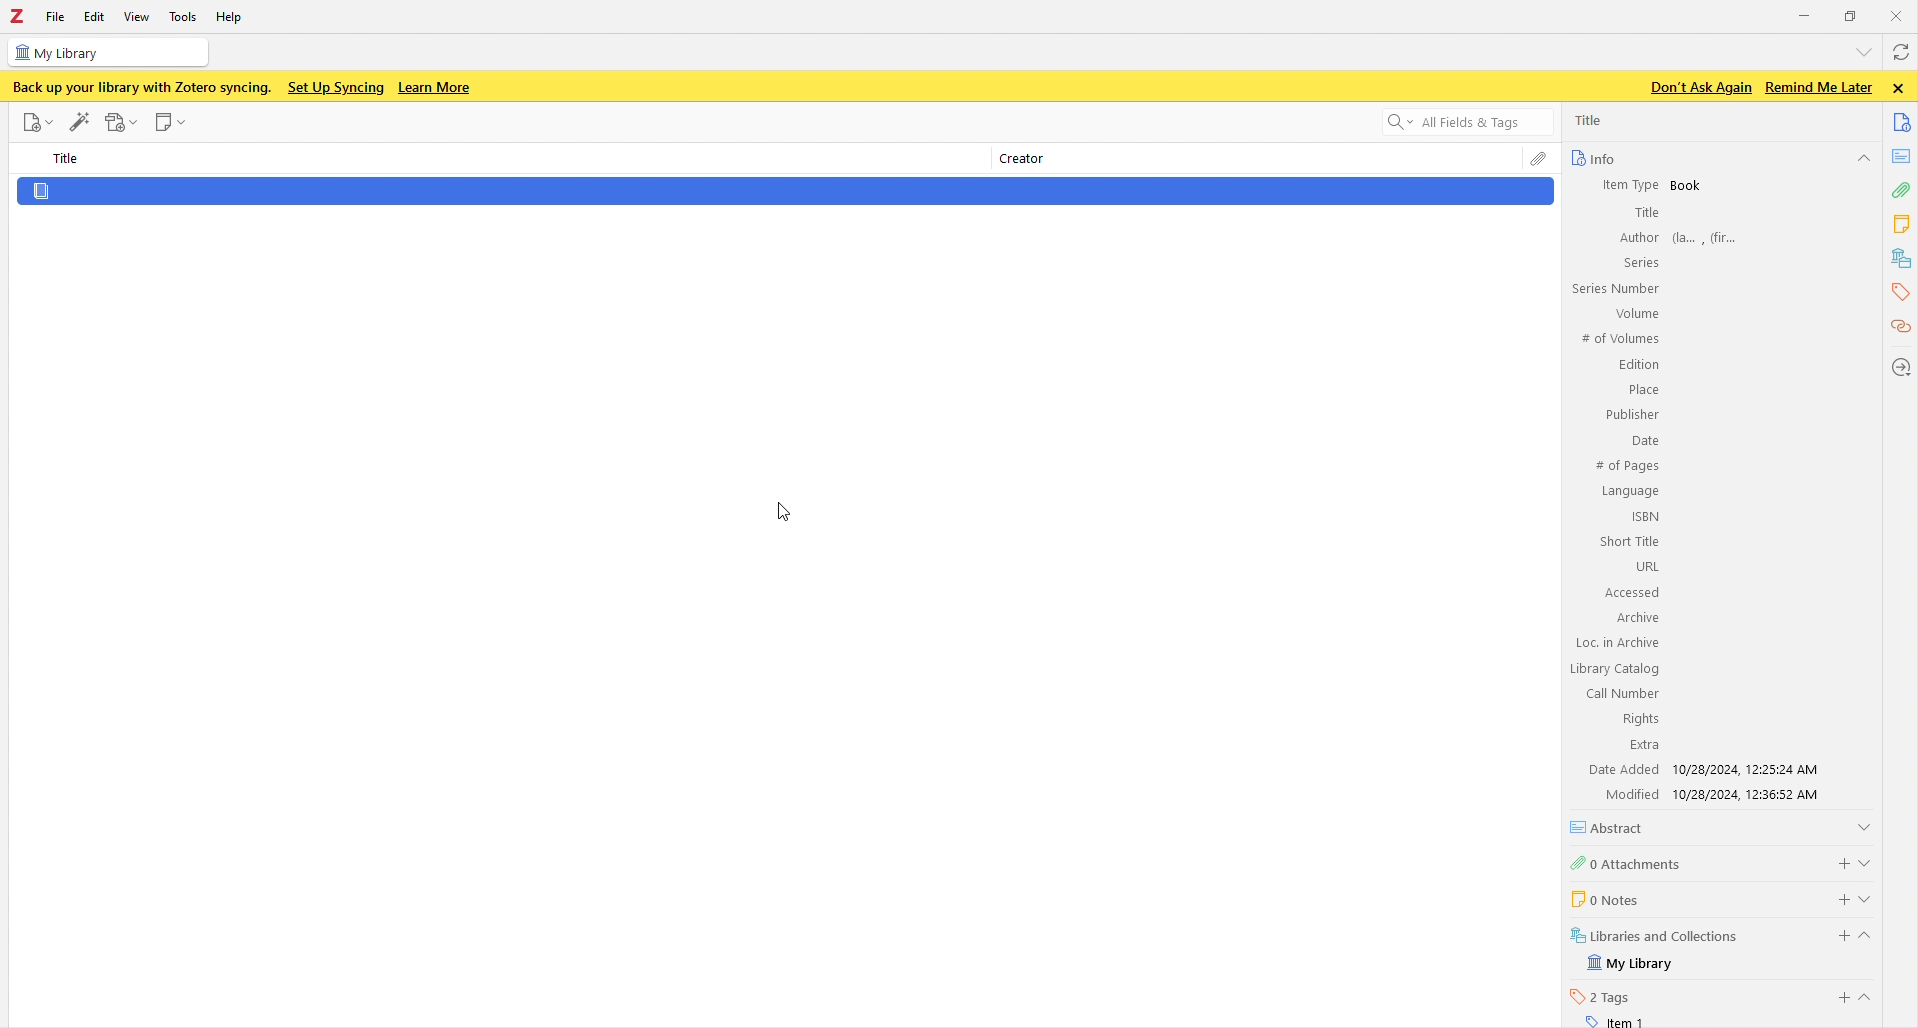 This screenshot has width=1918, height=1028. I want to click on hide, so click(1874, 939).